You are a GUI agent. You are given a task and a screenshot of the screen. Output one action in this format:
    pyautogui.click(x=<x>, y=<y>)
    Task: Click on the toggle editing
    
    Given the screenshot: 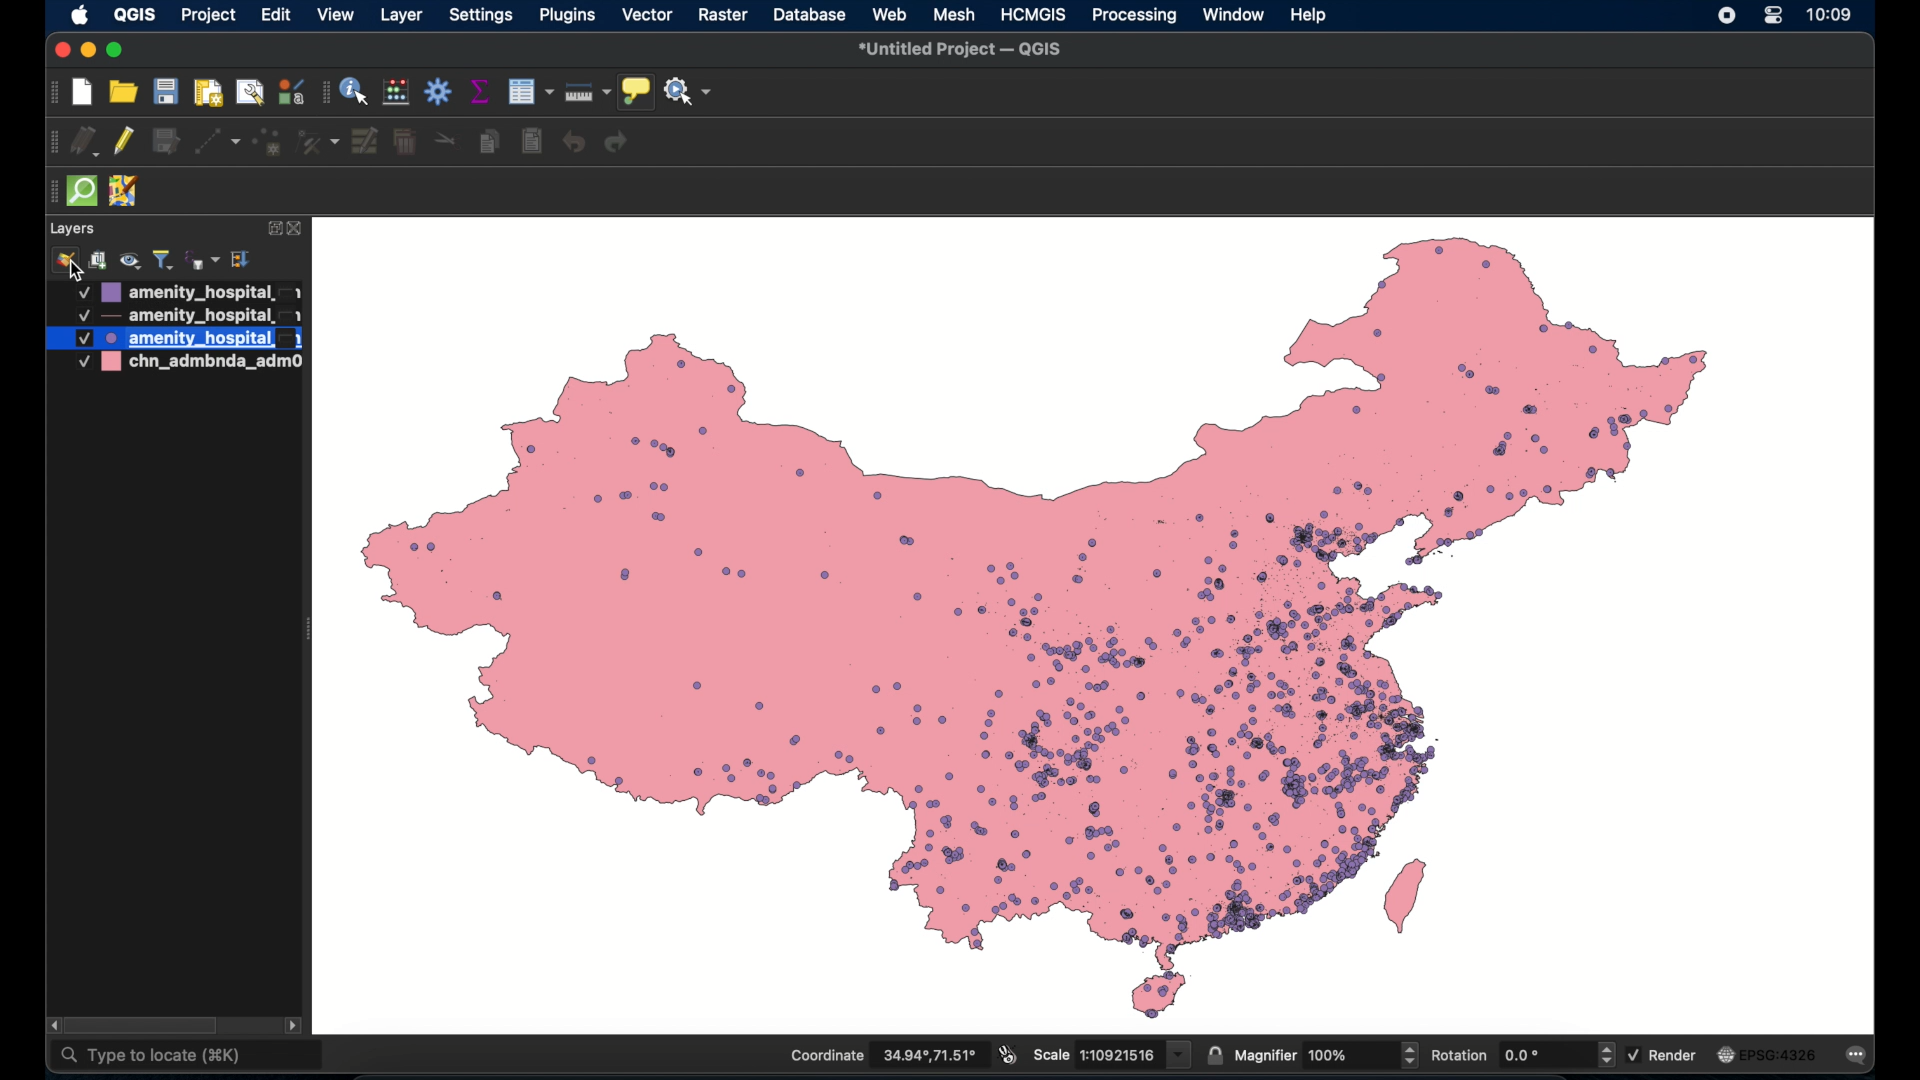 What is the action you would take?
    pyautogui.click(x=125, y=142)
    